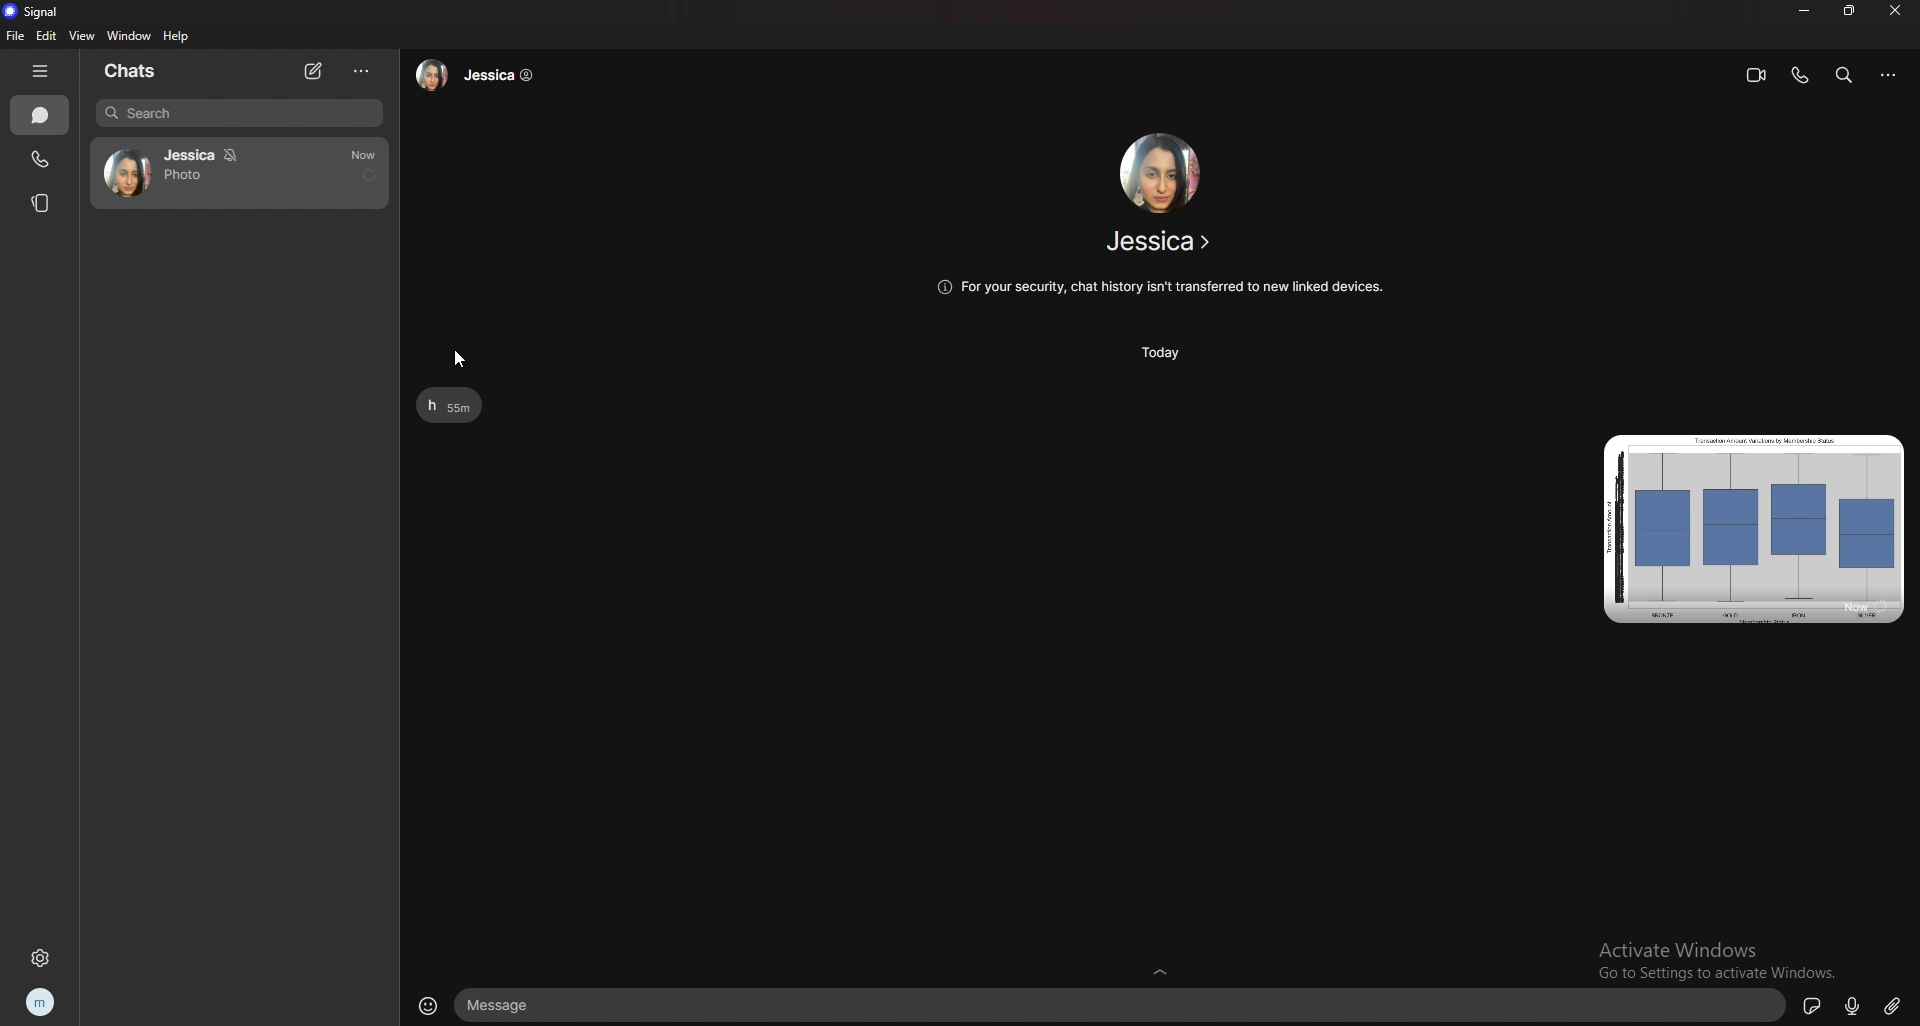  What do you see at coordinates (39, 958) in the screenshot?
I see `settings` at bounding box center [39, 958].